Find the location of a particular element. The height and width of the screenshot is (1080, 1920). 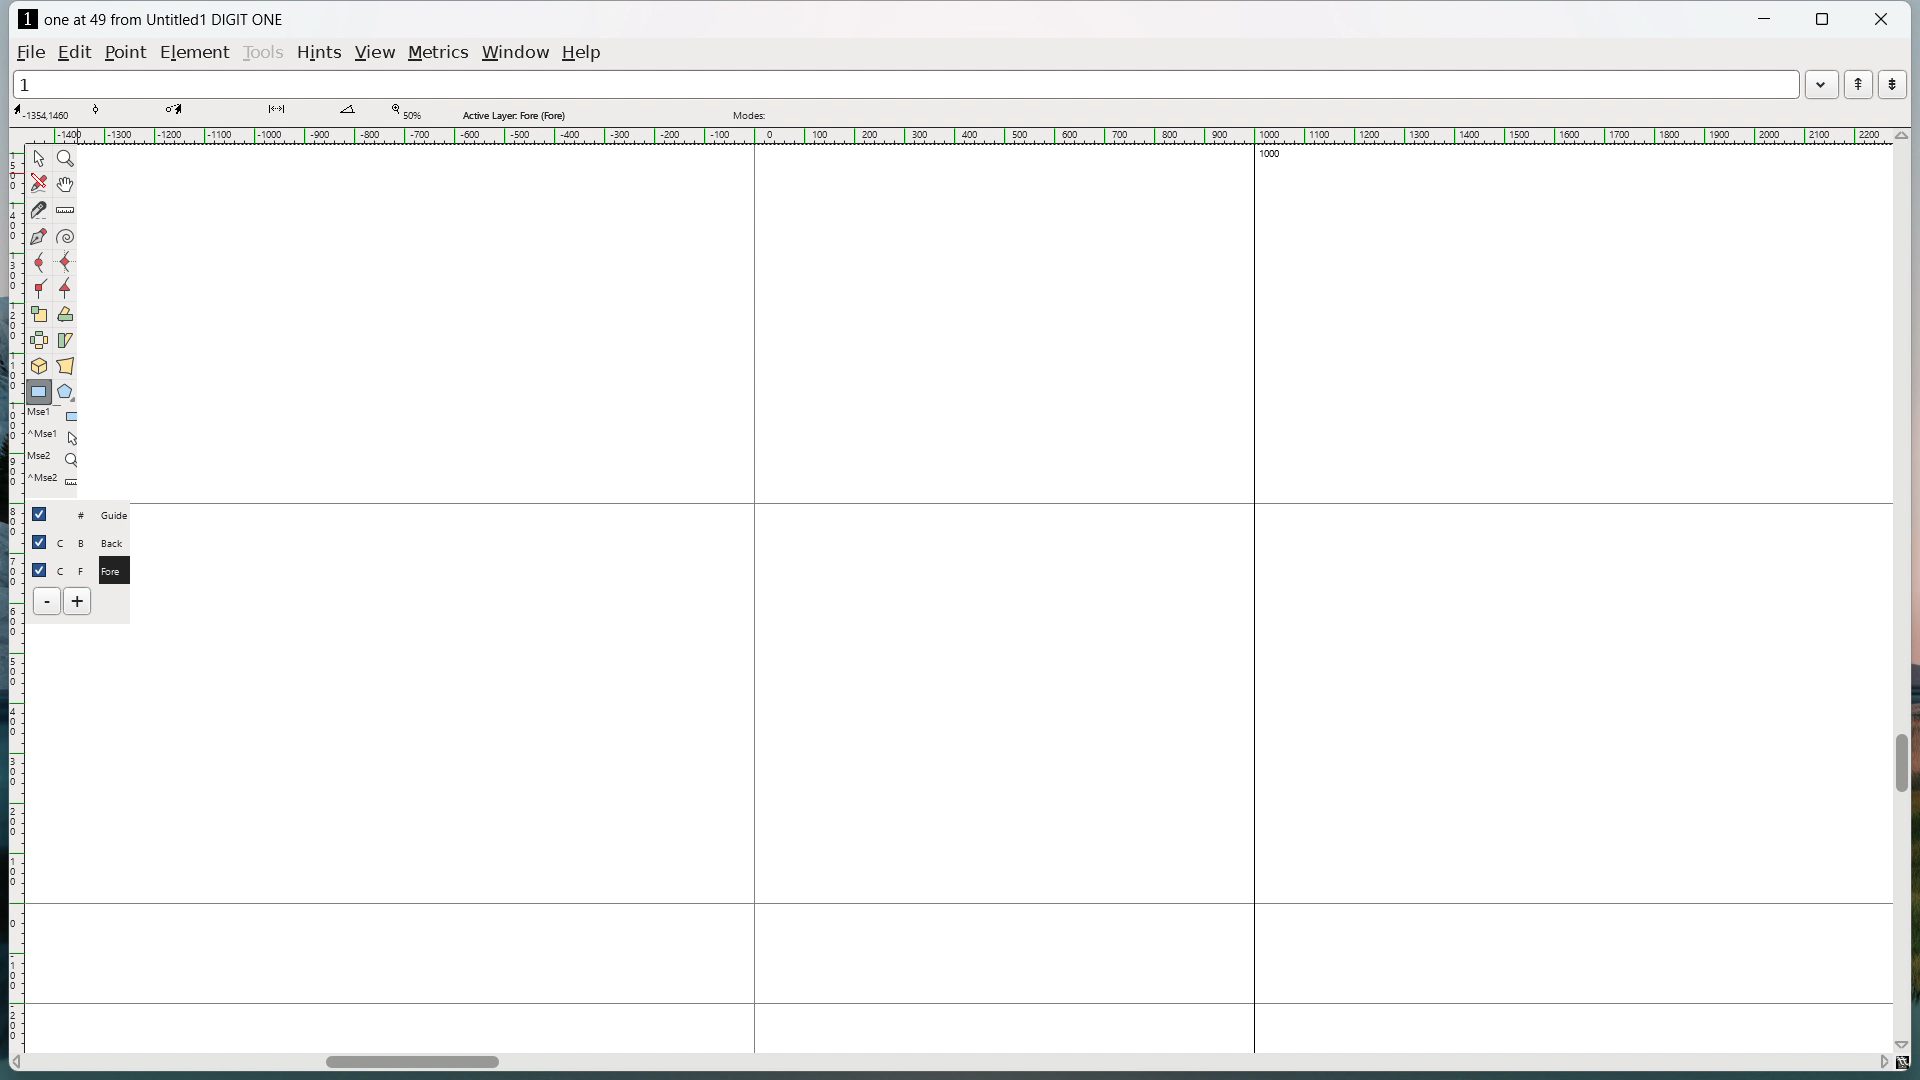

cursor coordinate is located at coordinates (41, 112).